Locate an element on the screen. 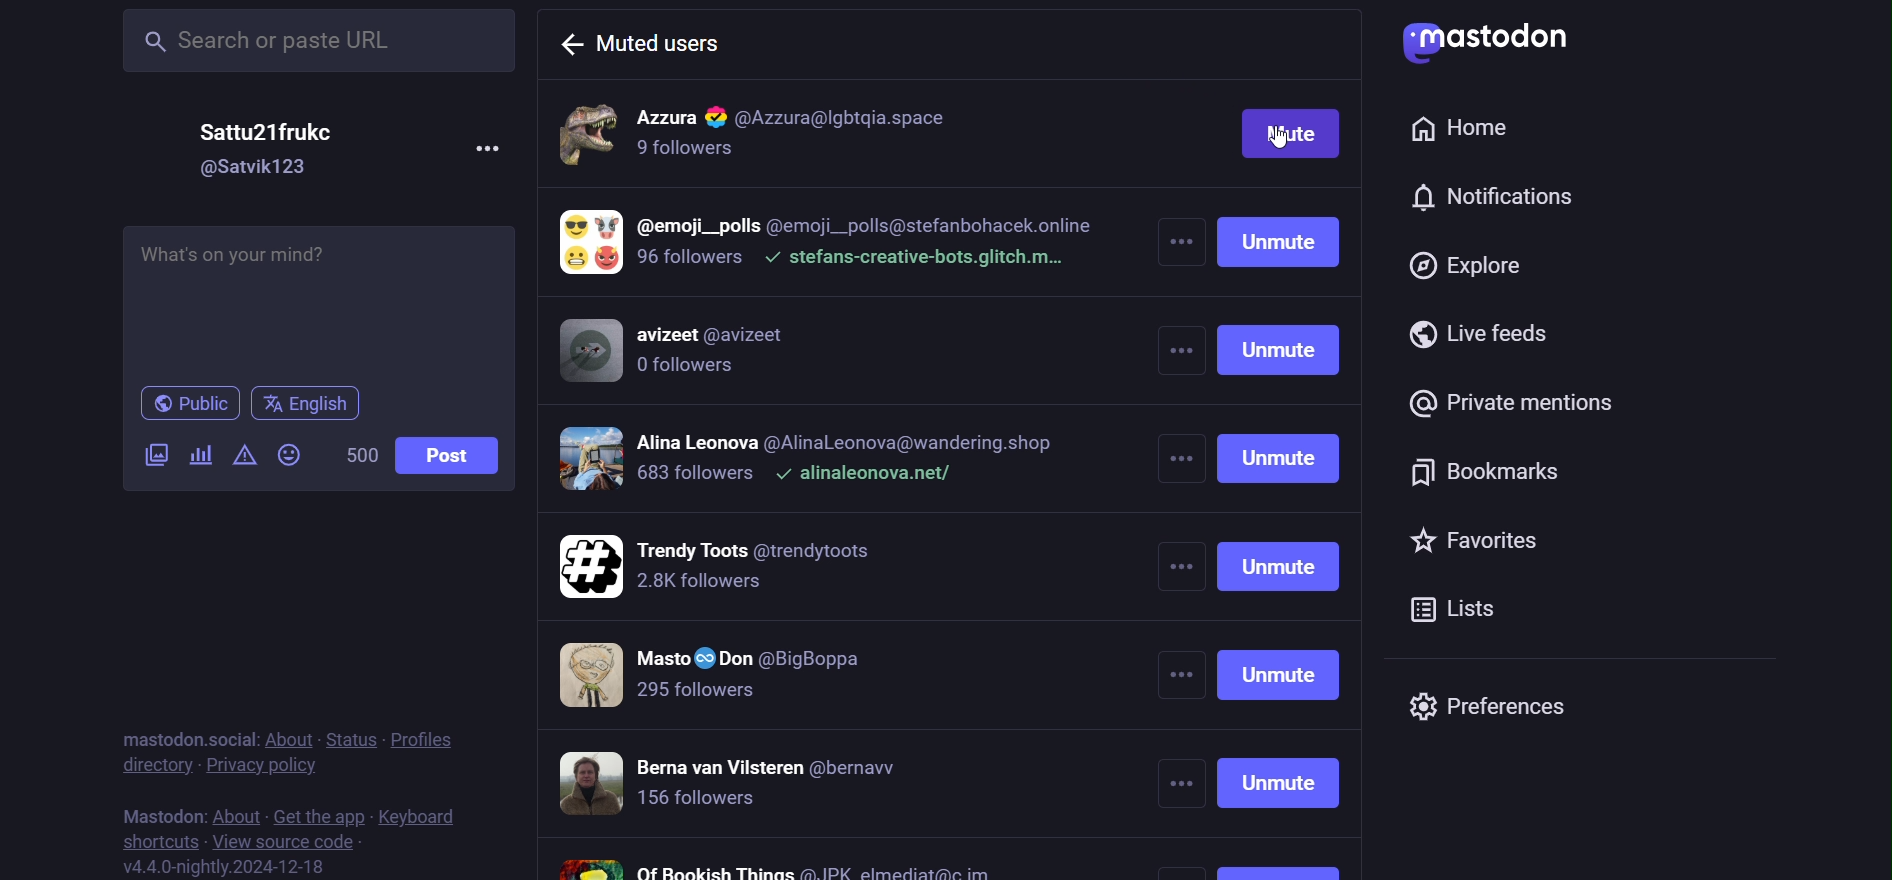 This screenshot has height=880, width=1892. profiles is located at coordinates (427, 739).